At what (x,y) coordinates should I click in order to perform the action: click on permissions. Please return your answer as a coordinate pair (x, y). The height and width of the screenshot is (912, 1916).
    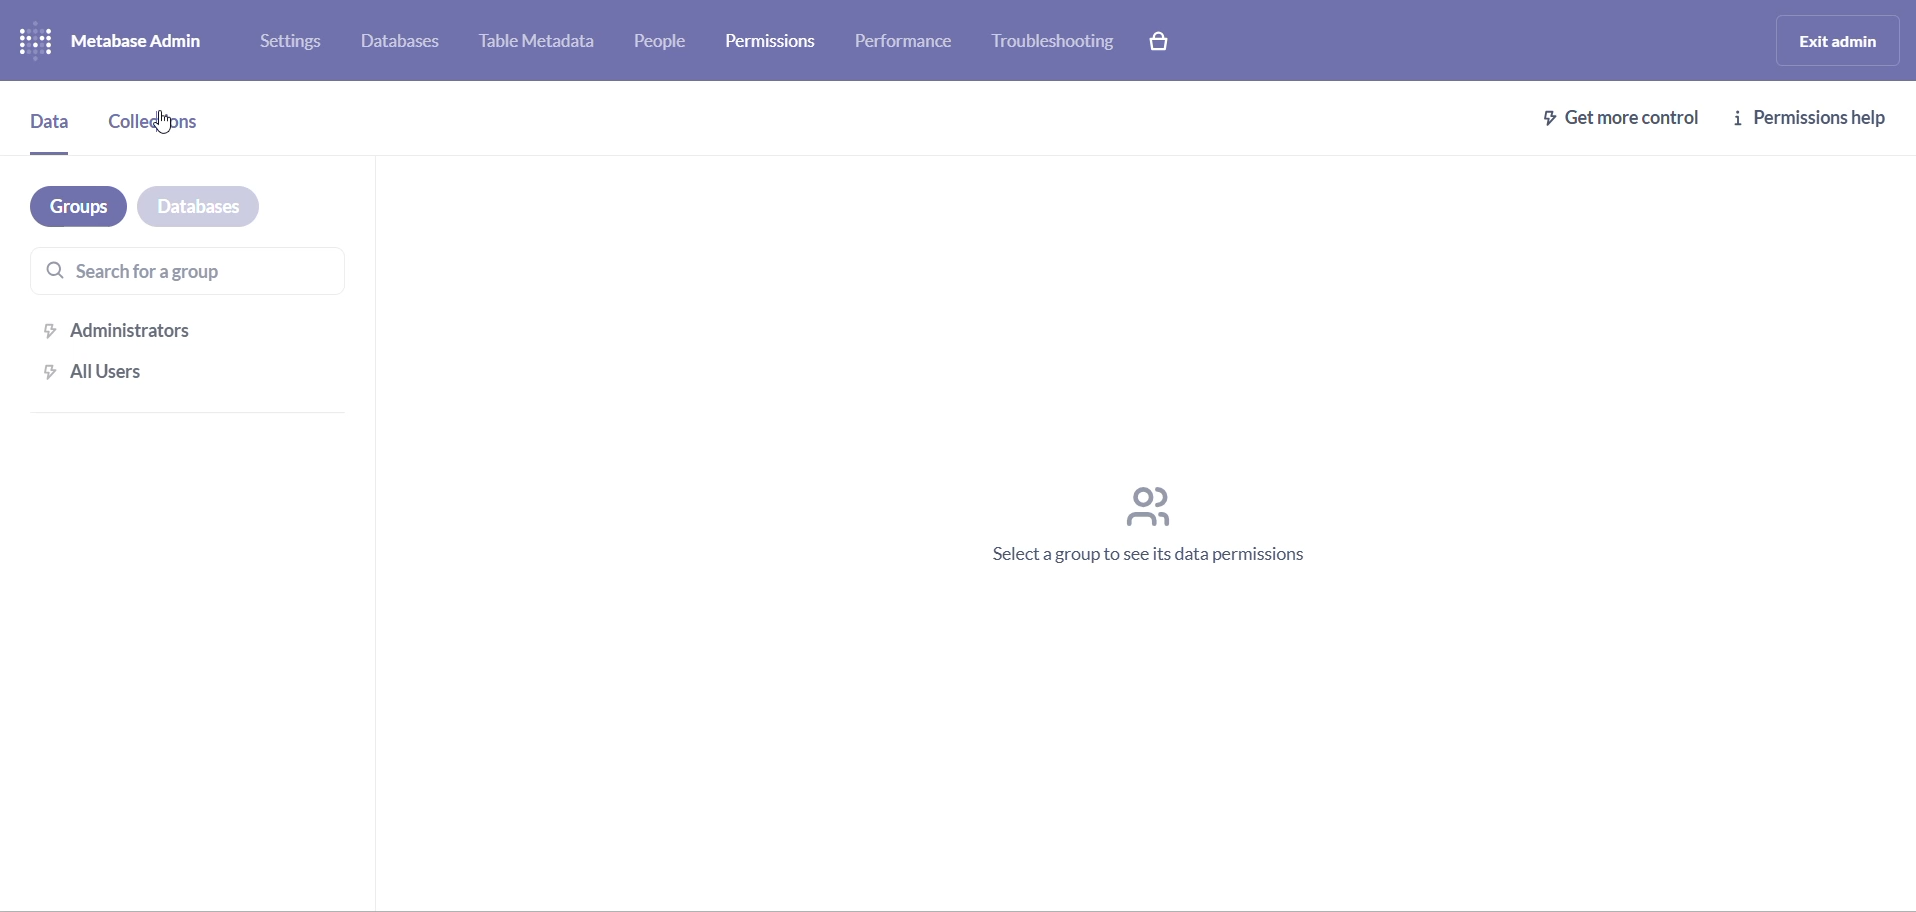
    Looking at the image, I should click on (777, 39).